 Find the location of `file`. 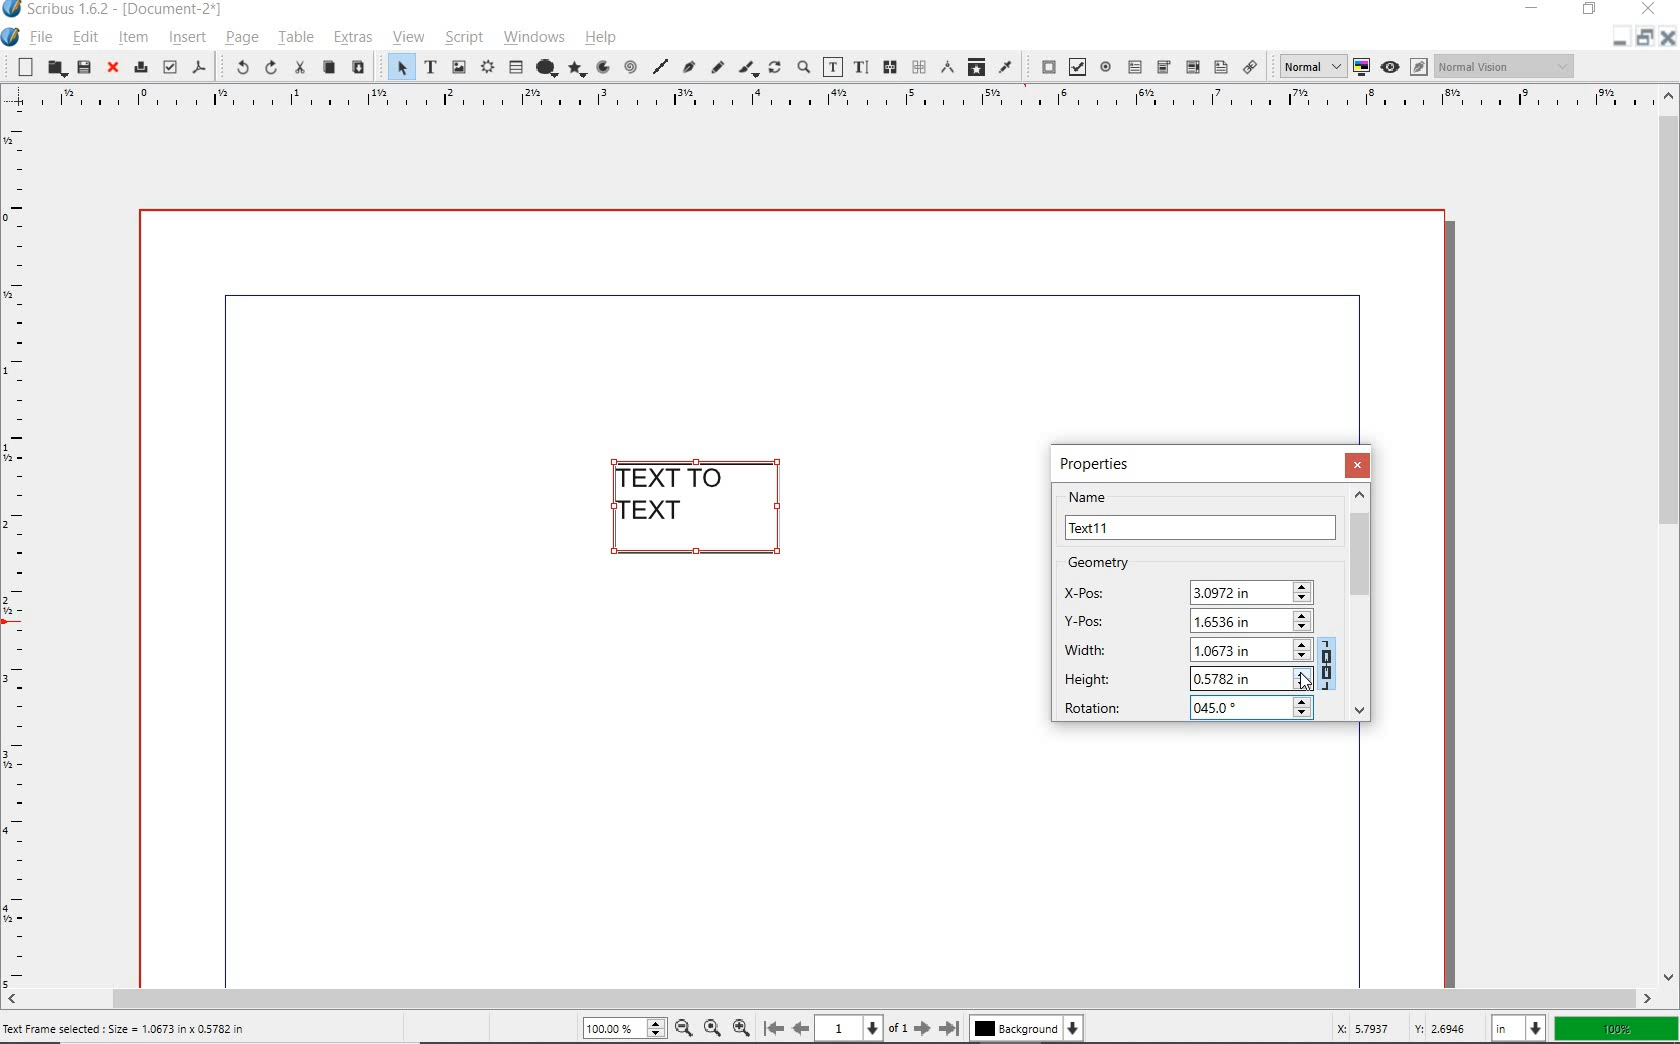

file is located at coordinates (43, 38).